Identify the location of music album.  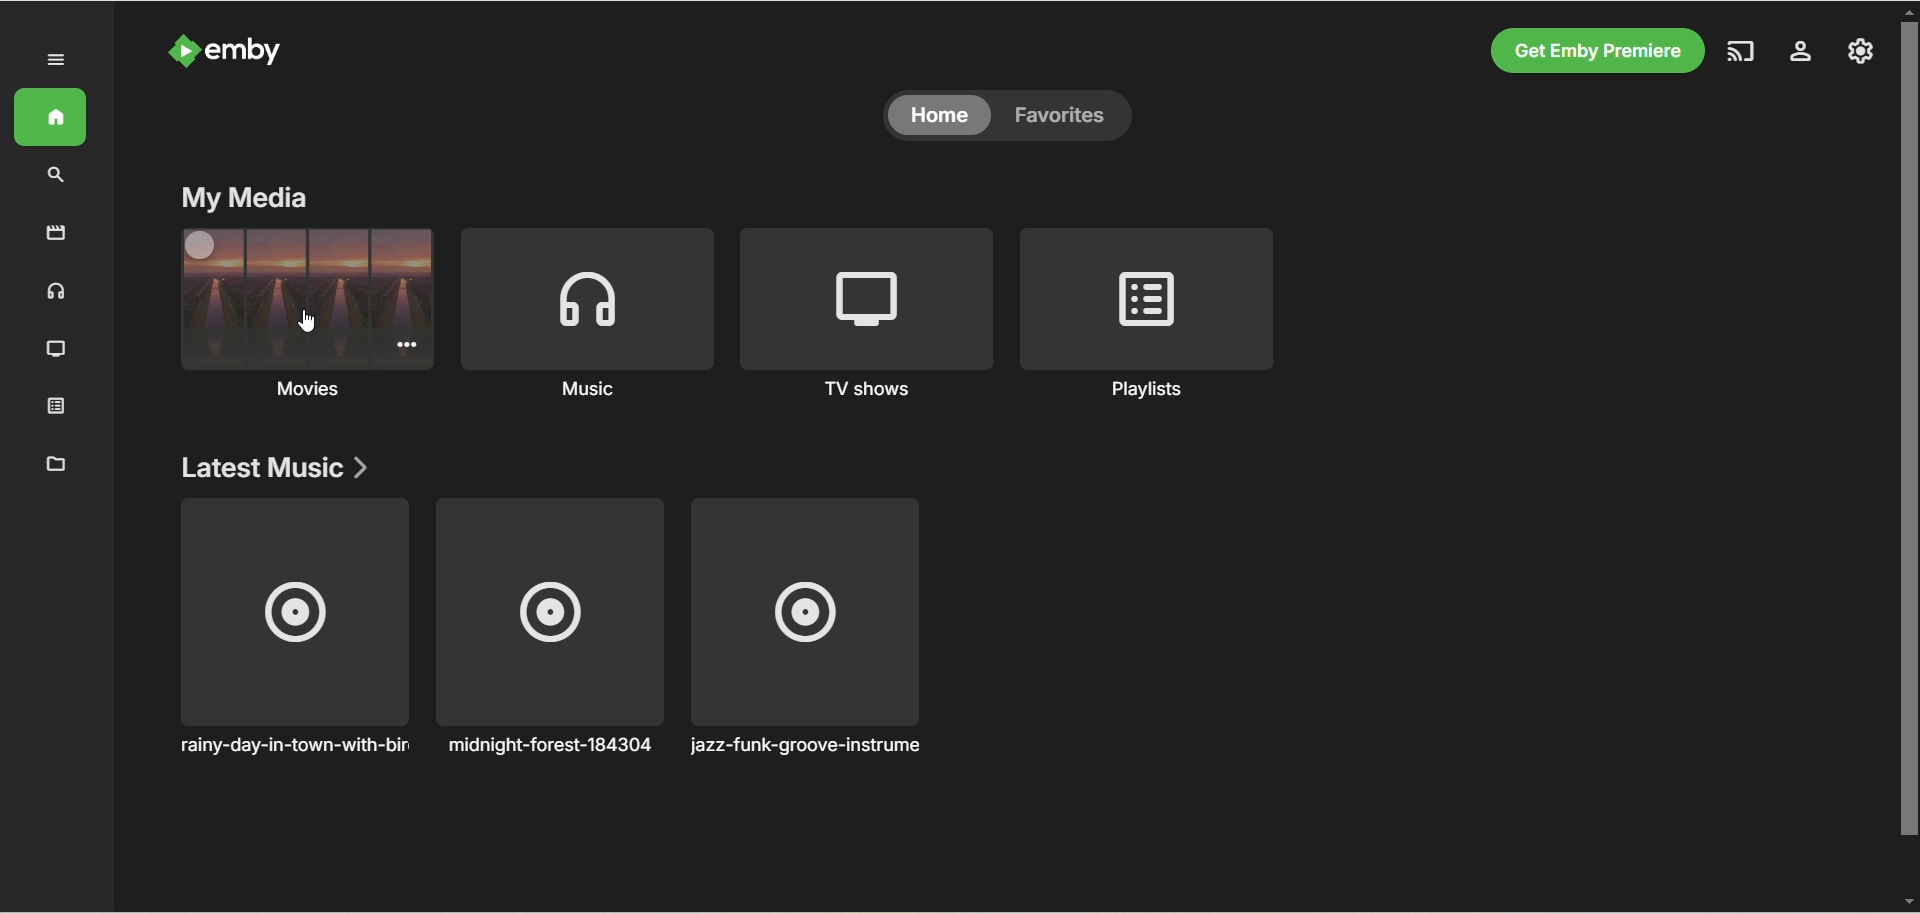
(804, 628).